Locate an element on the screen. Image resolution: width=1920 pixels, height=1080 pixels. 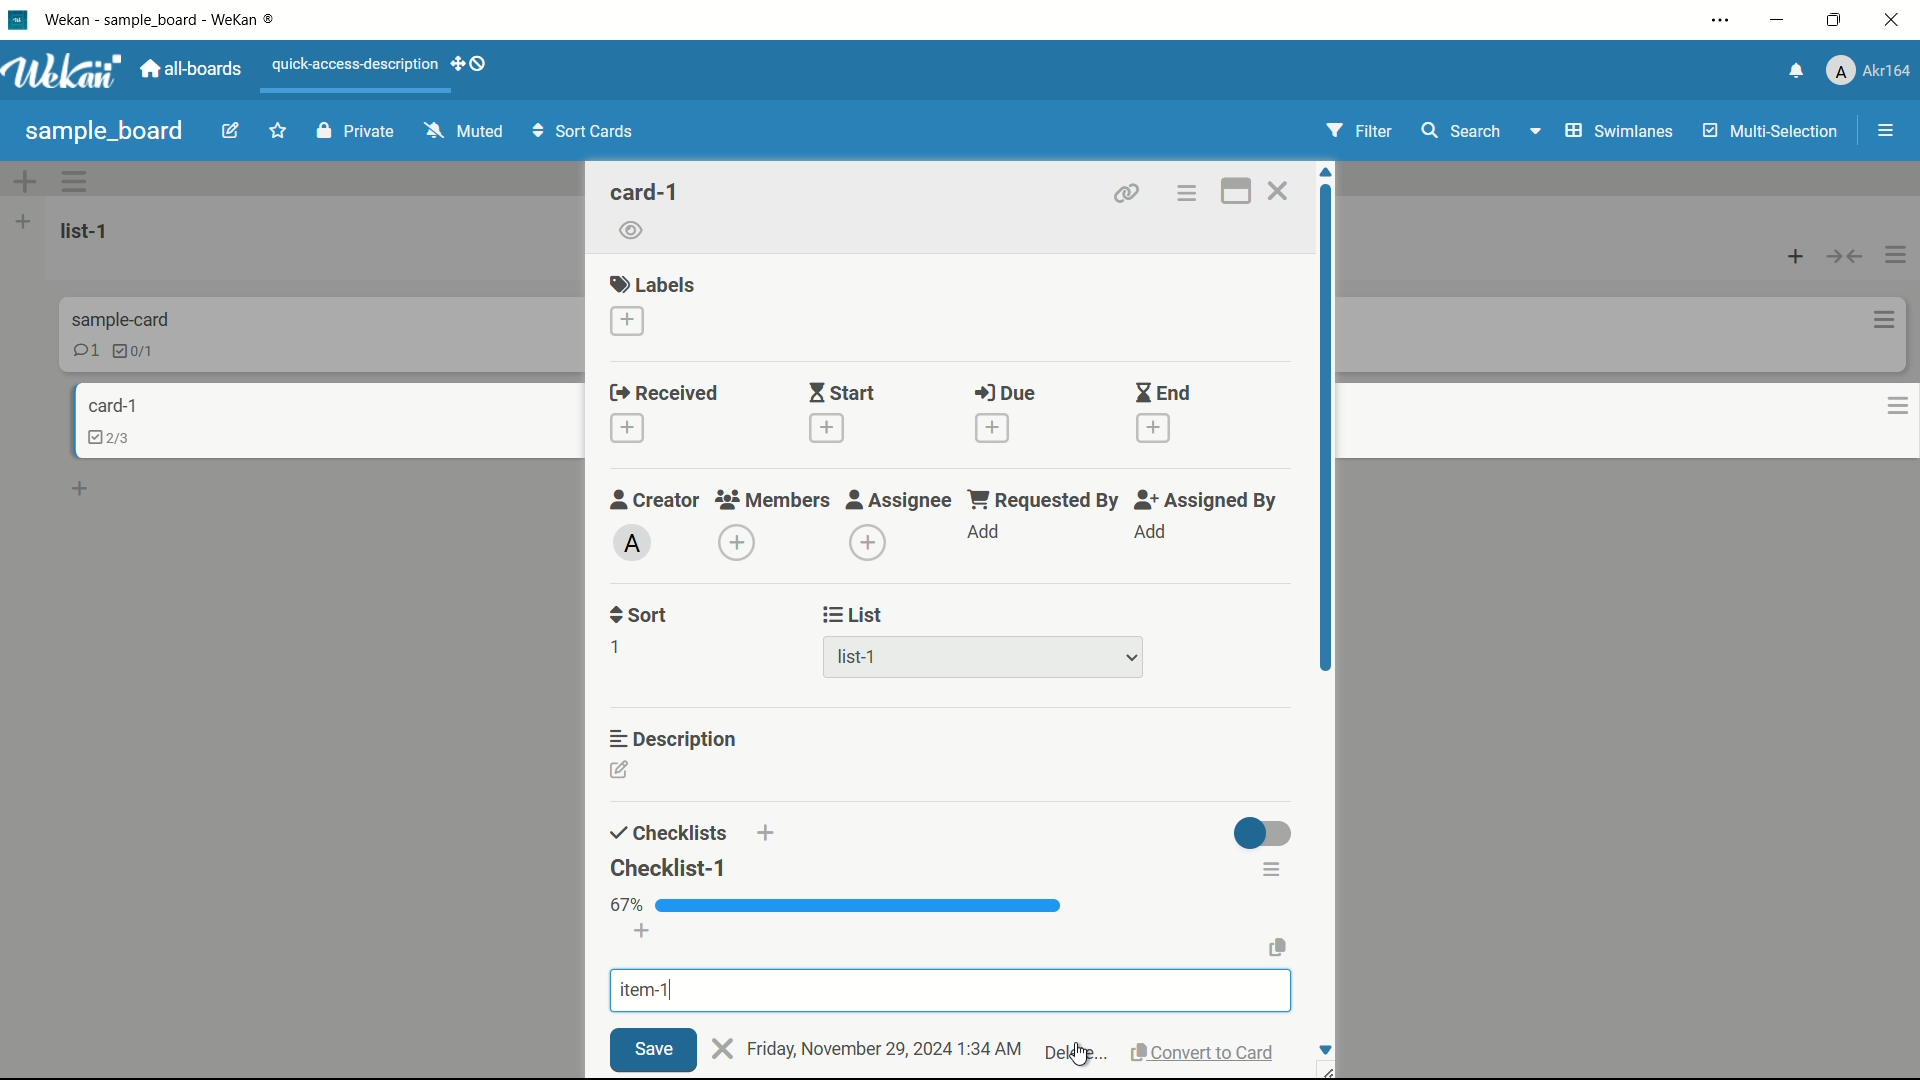
Wekan - sample_board - Wekan is located at coordinates (164, 20).